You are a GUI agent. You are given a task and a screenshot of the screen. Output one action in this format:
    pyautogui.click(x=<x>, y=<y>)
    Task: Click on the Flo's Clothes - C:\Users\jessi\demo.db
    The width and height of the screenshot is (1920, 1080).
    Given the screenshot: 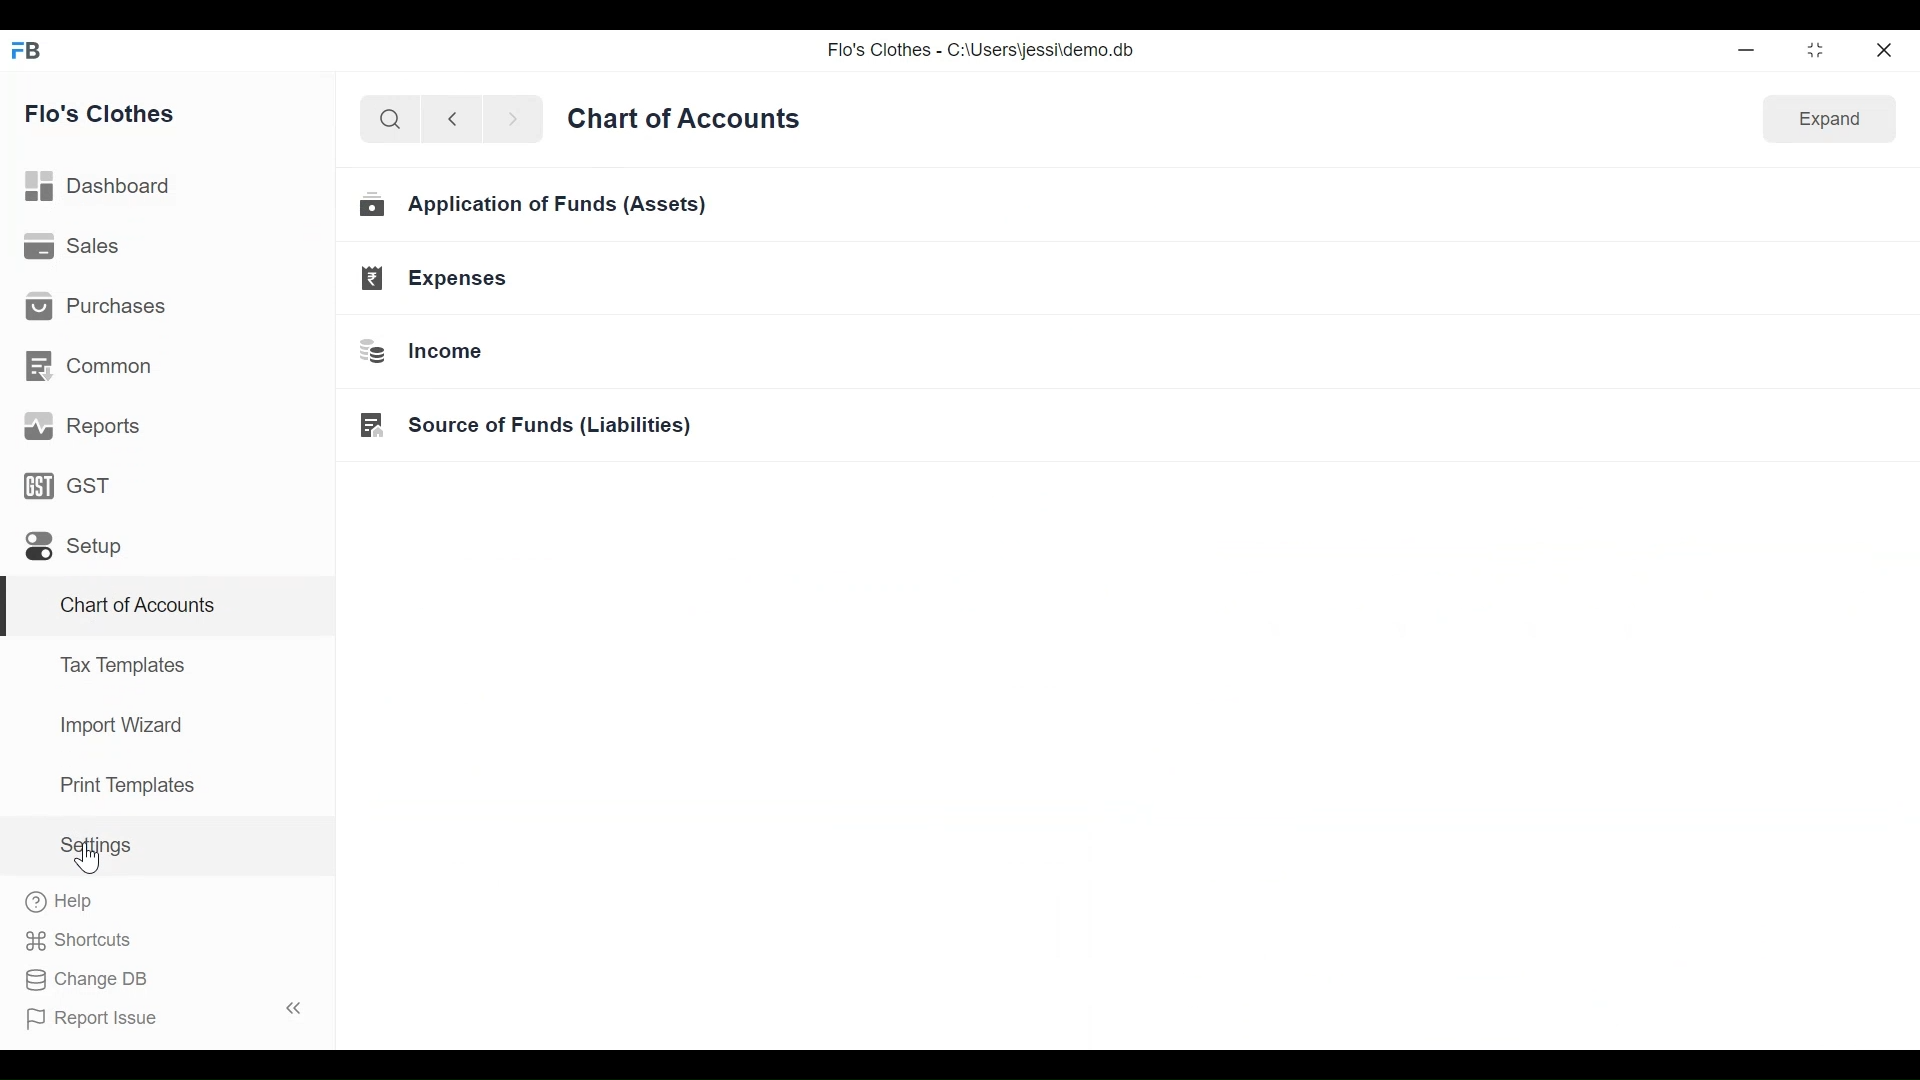 What is the action you would take?
    pyautogui.click(x=982, y=49)
    